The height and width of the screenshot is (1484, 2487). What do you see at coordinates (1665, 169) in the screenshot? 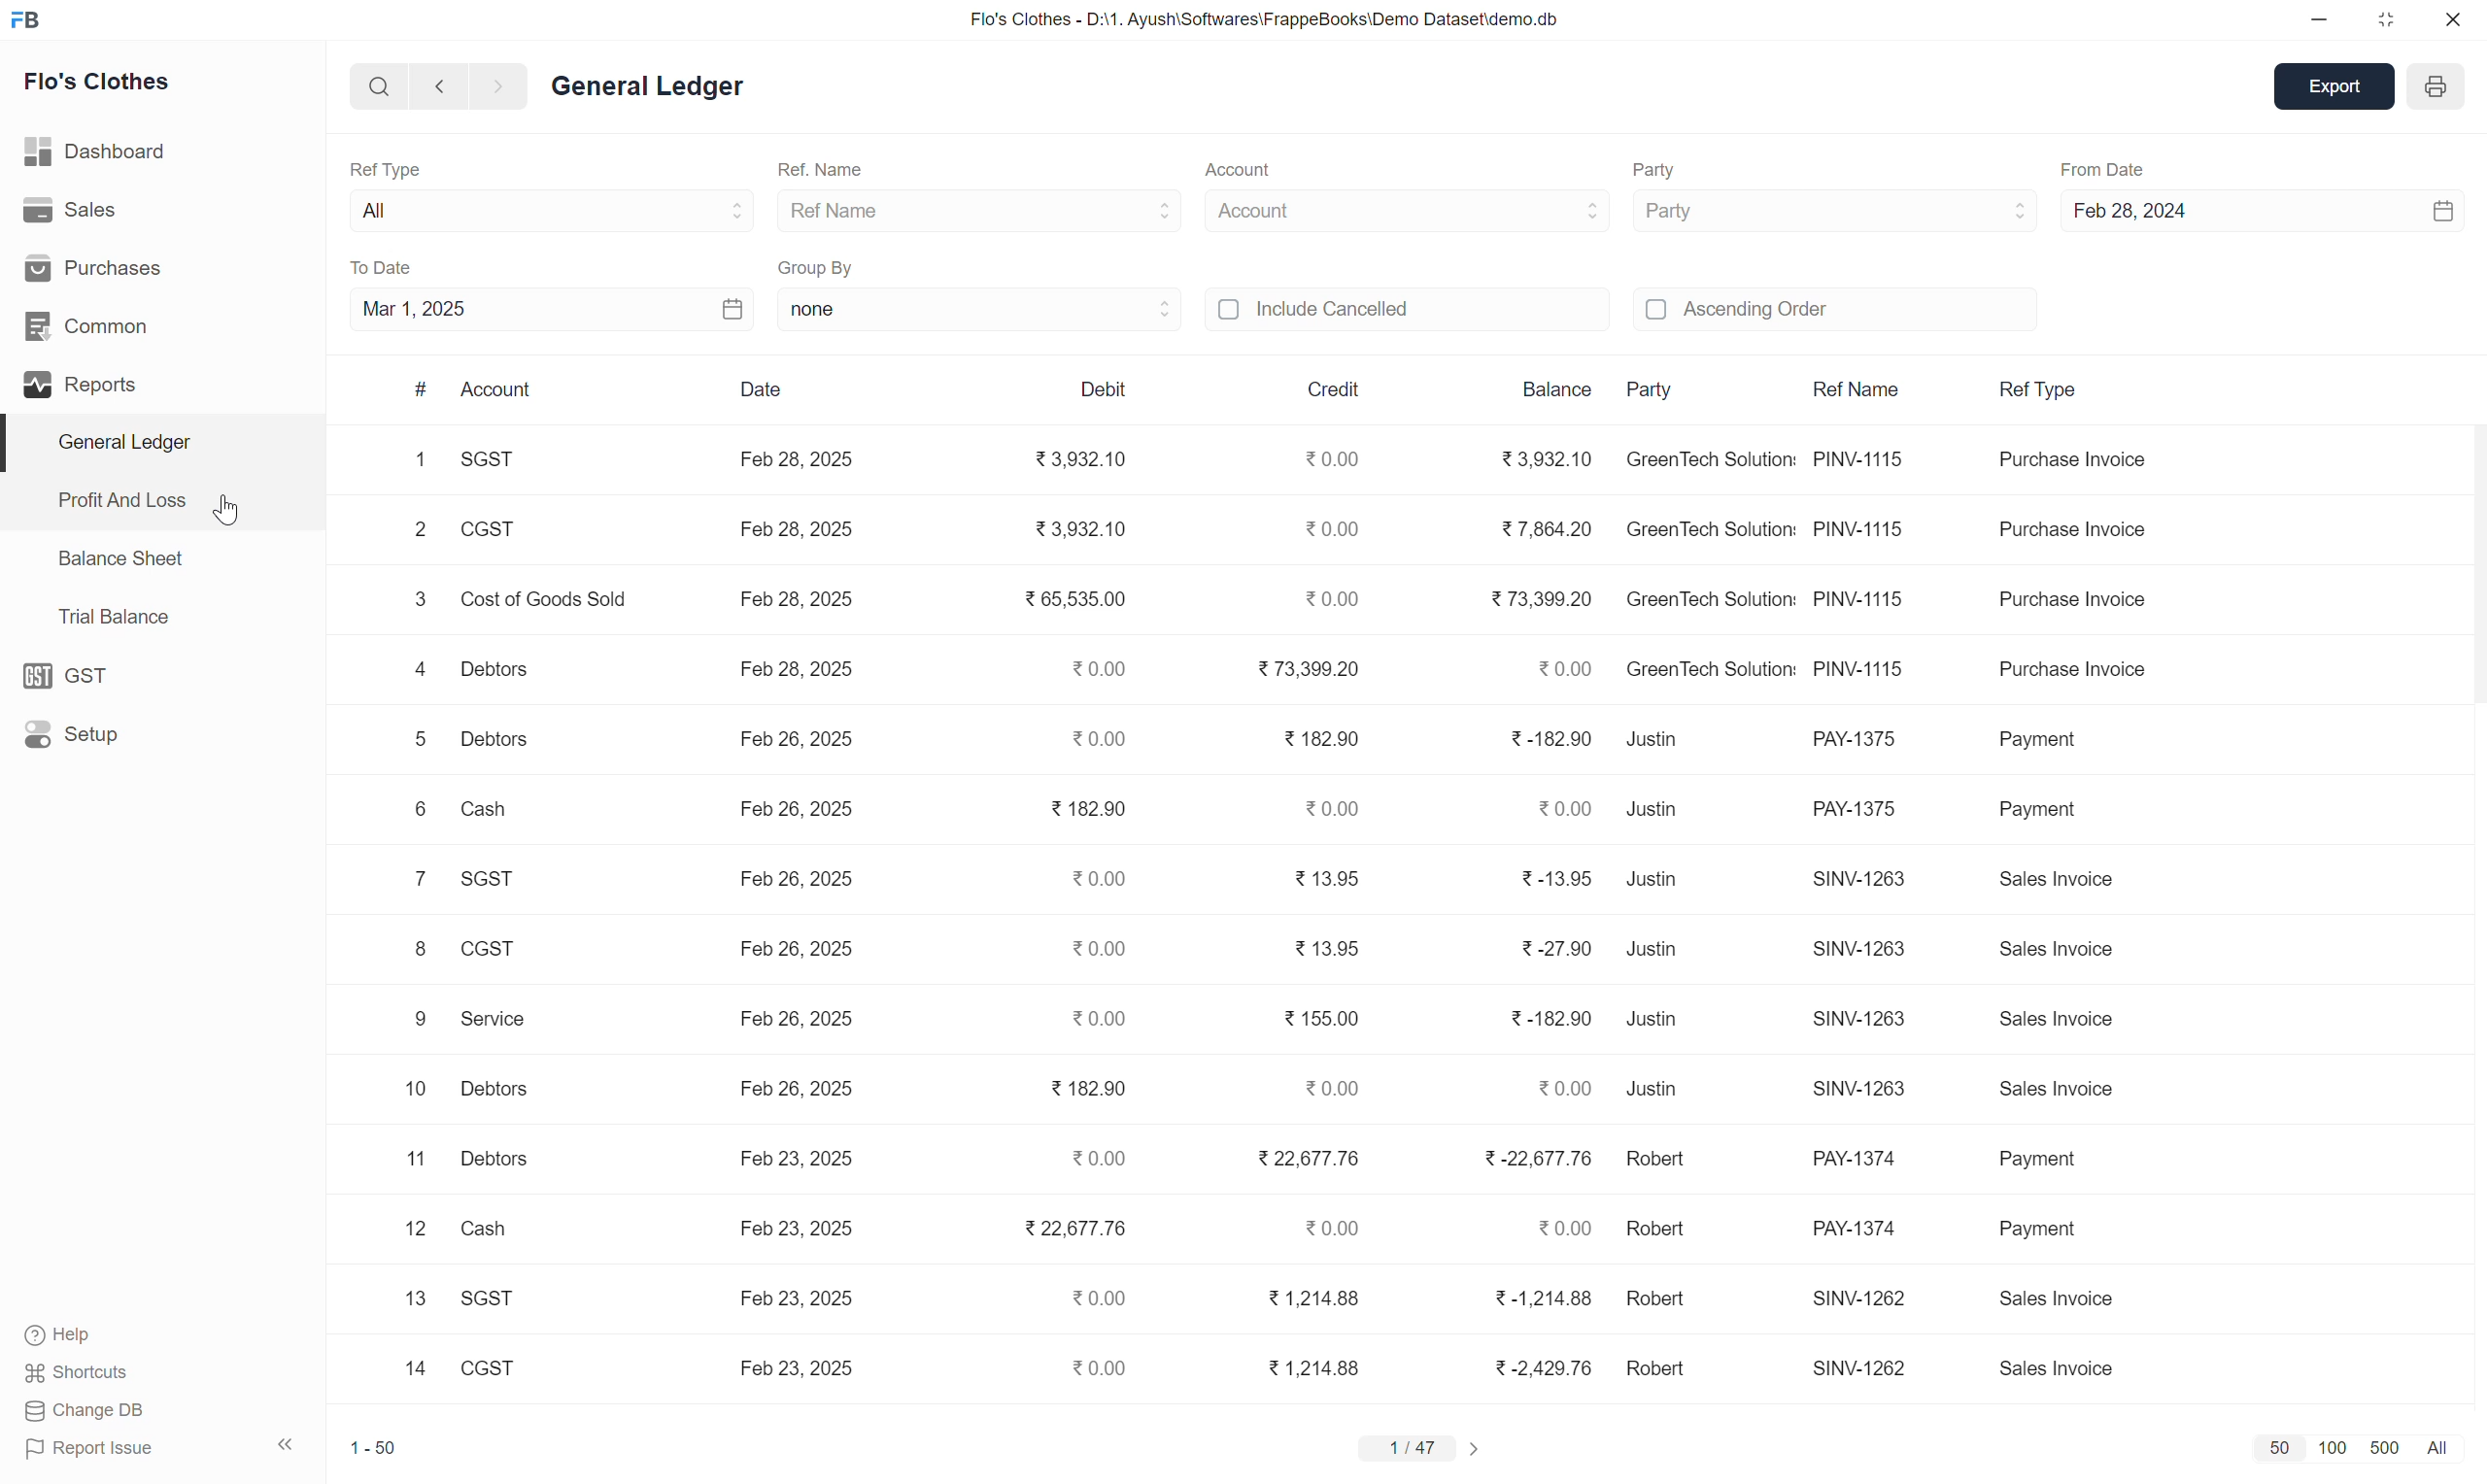
I see `Party` at bounding box center [1665, 169].